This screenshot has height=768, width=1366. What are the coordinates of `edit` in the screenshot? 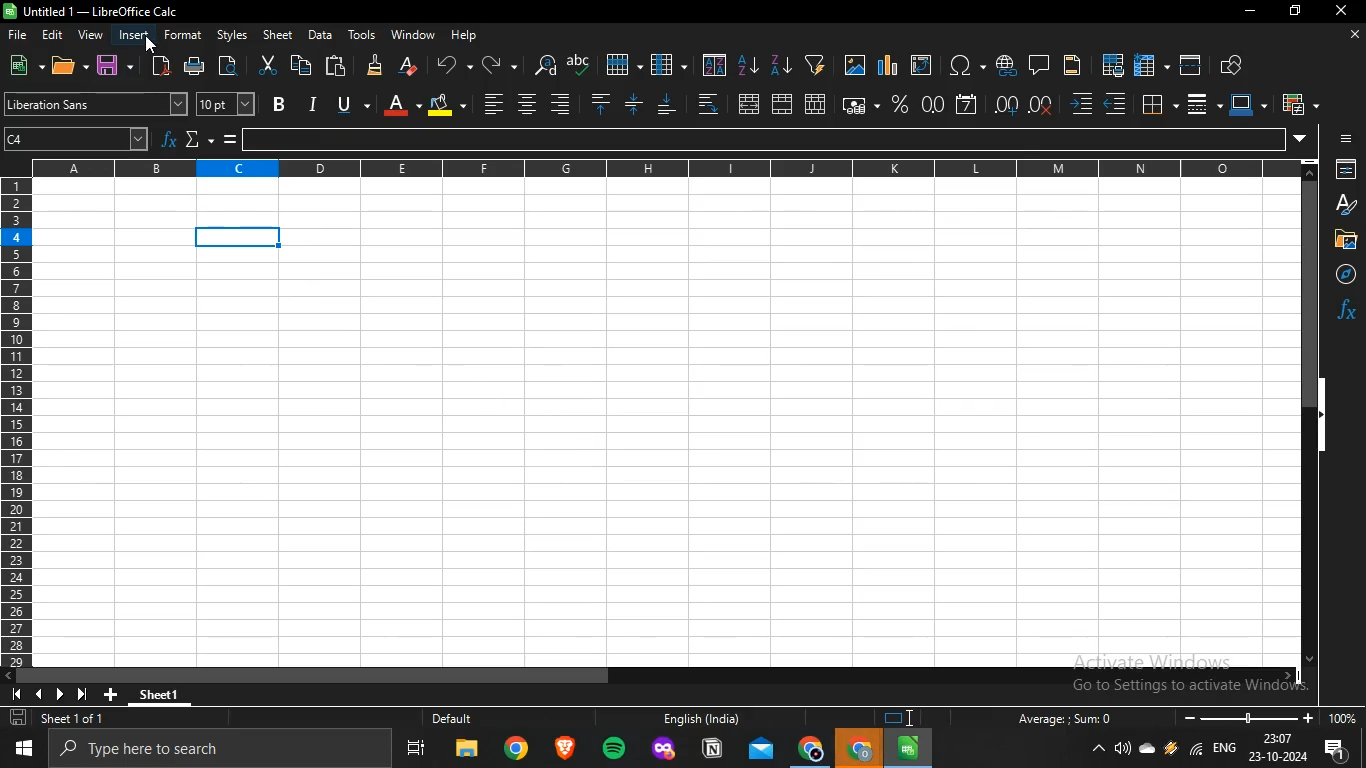 It's located at (55, 33).